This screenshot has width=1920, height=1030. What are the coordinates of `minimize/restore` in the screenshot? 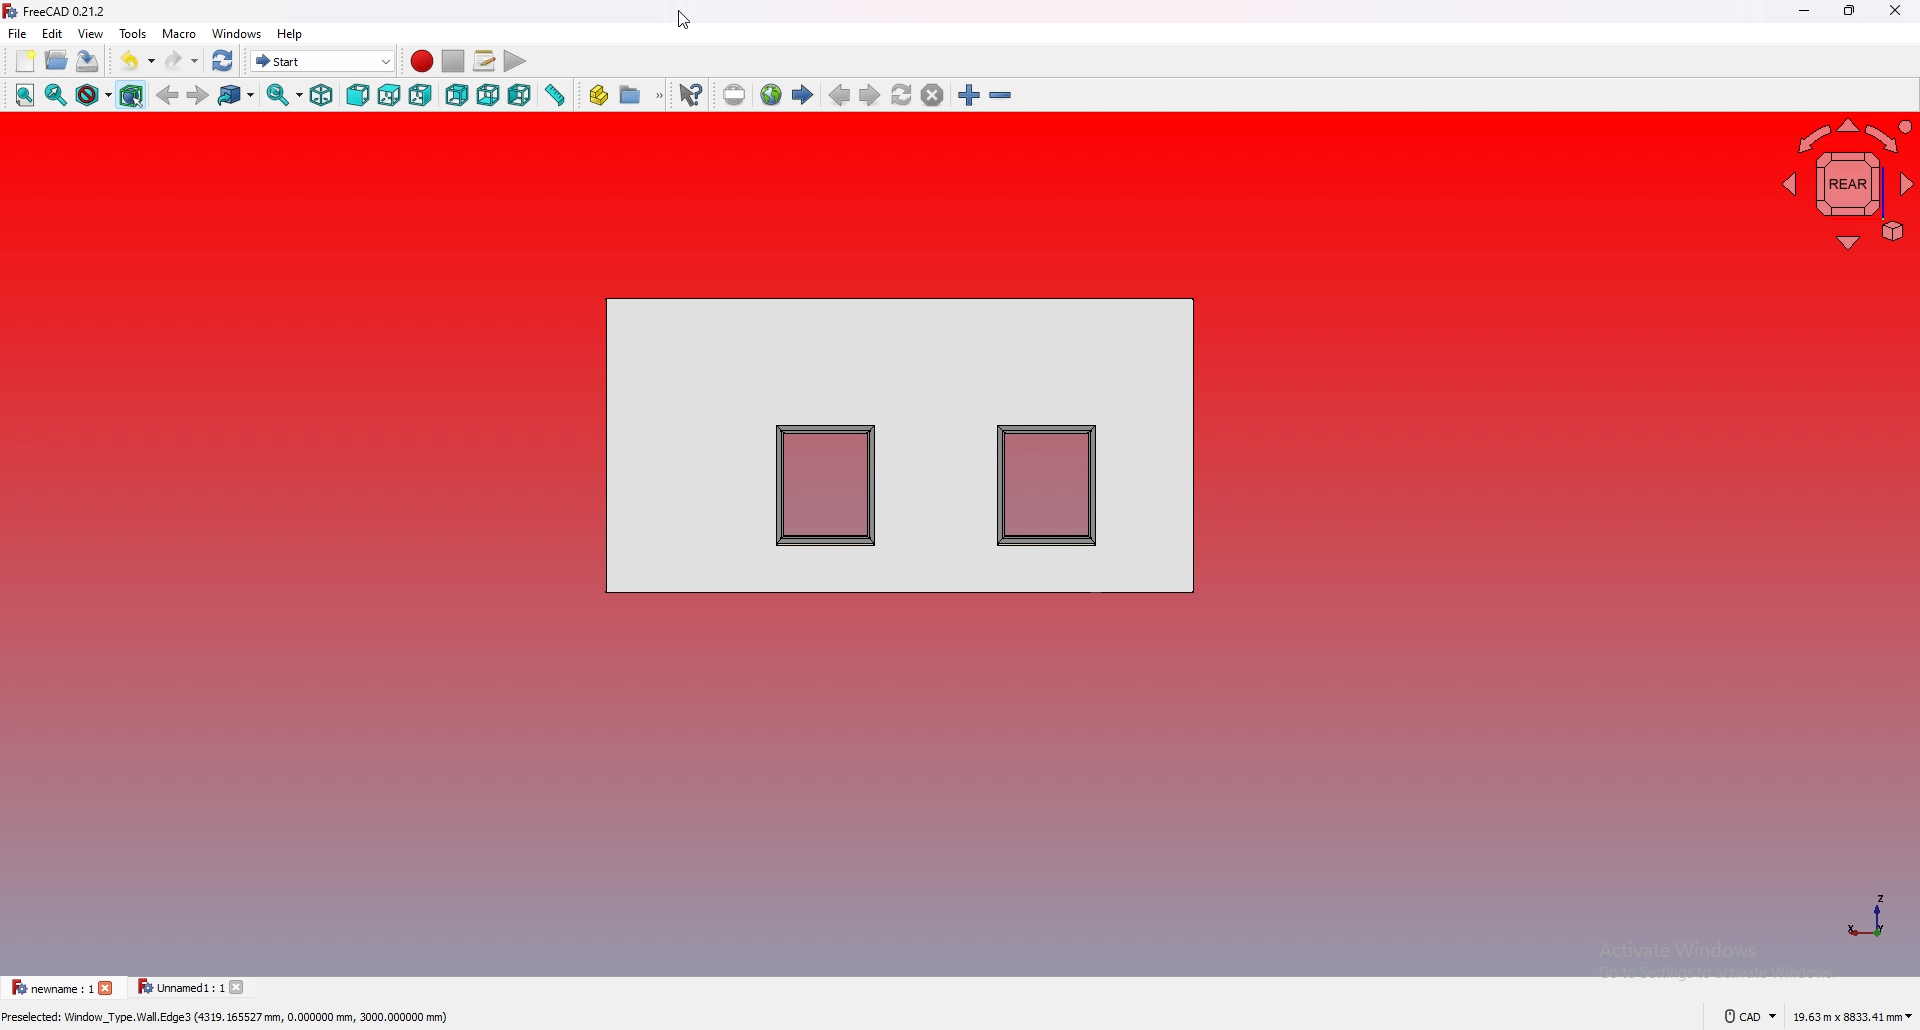 It's located at (1852, 10).